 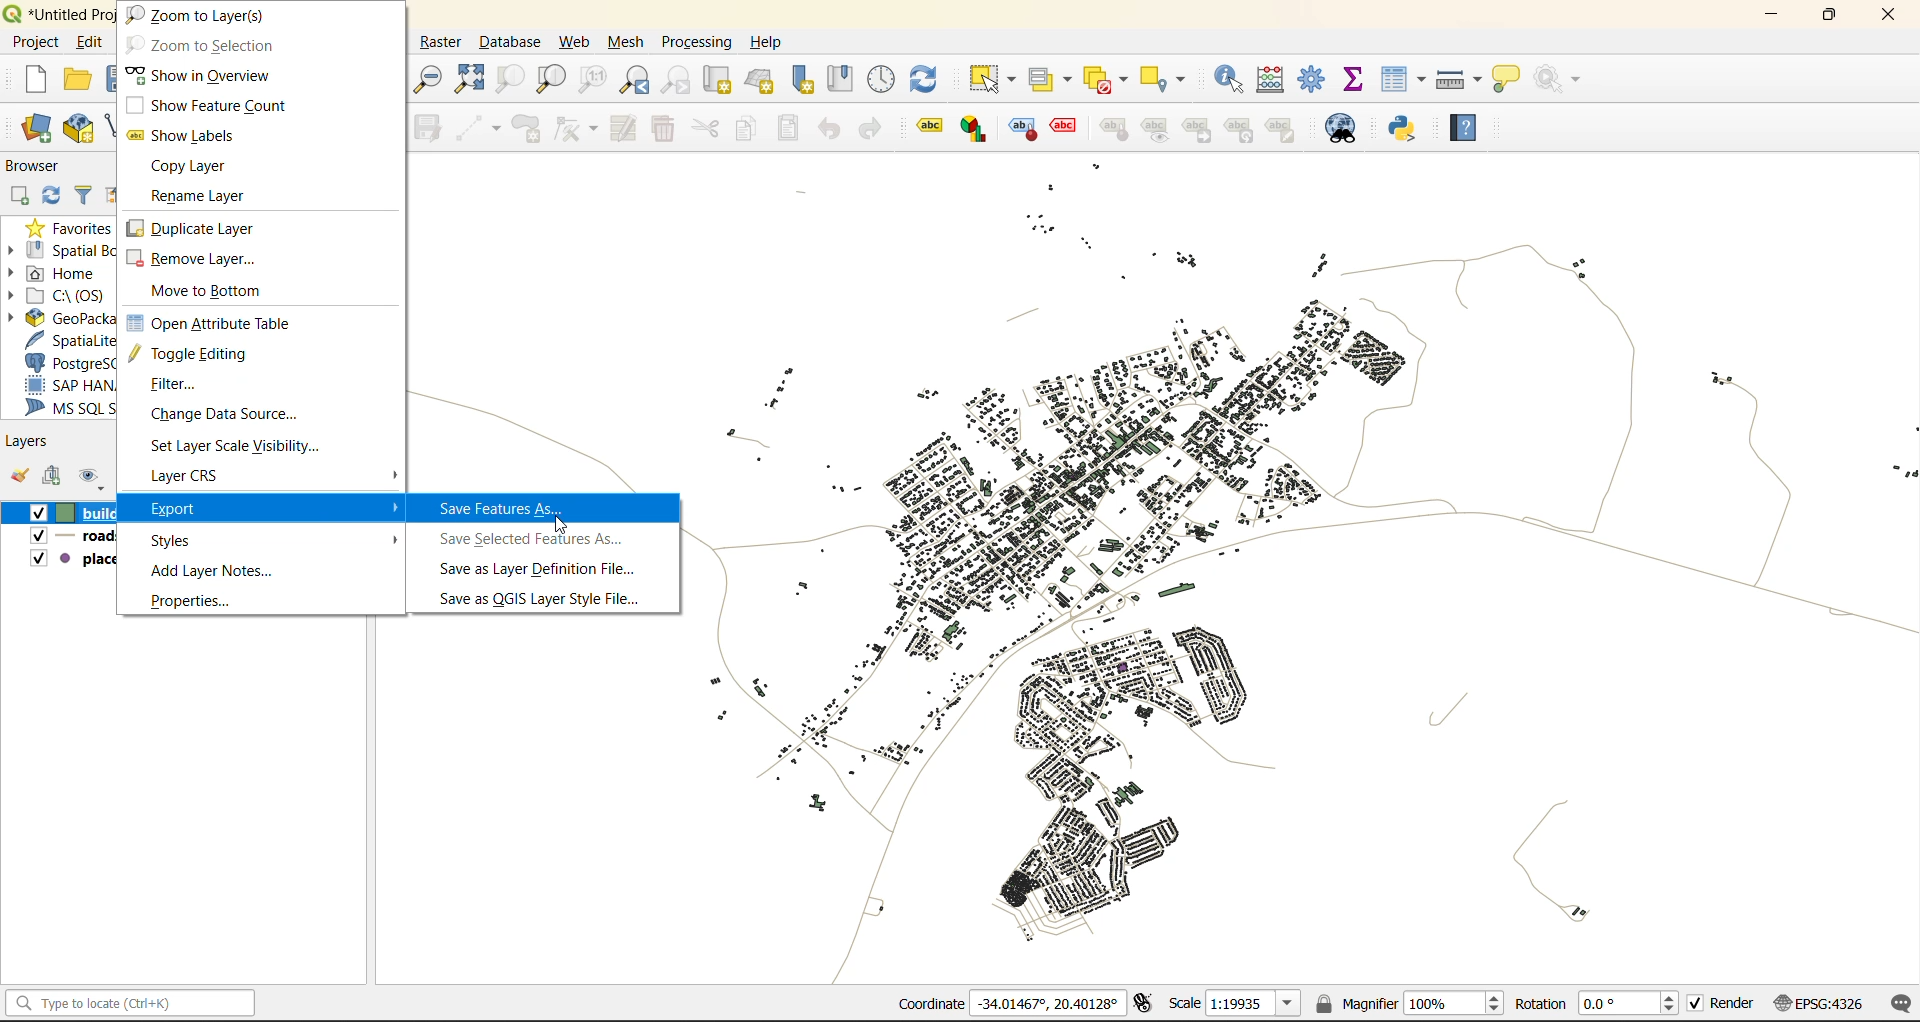 What do you see at coordinates (833, 127) in the screenshot?
I see `undo` at bounding box center [833, 127].